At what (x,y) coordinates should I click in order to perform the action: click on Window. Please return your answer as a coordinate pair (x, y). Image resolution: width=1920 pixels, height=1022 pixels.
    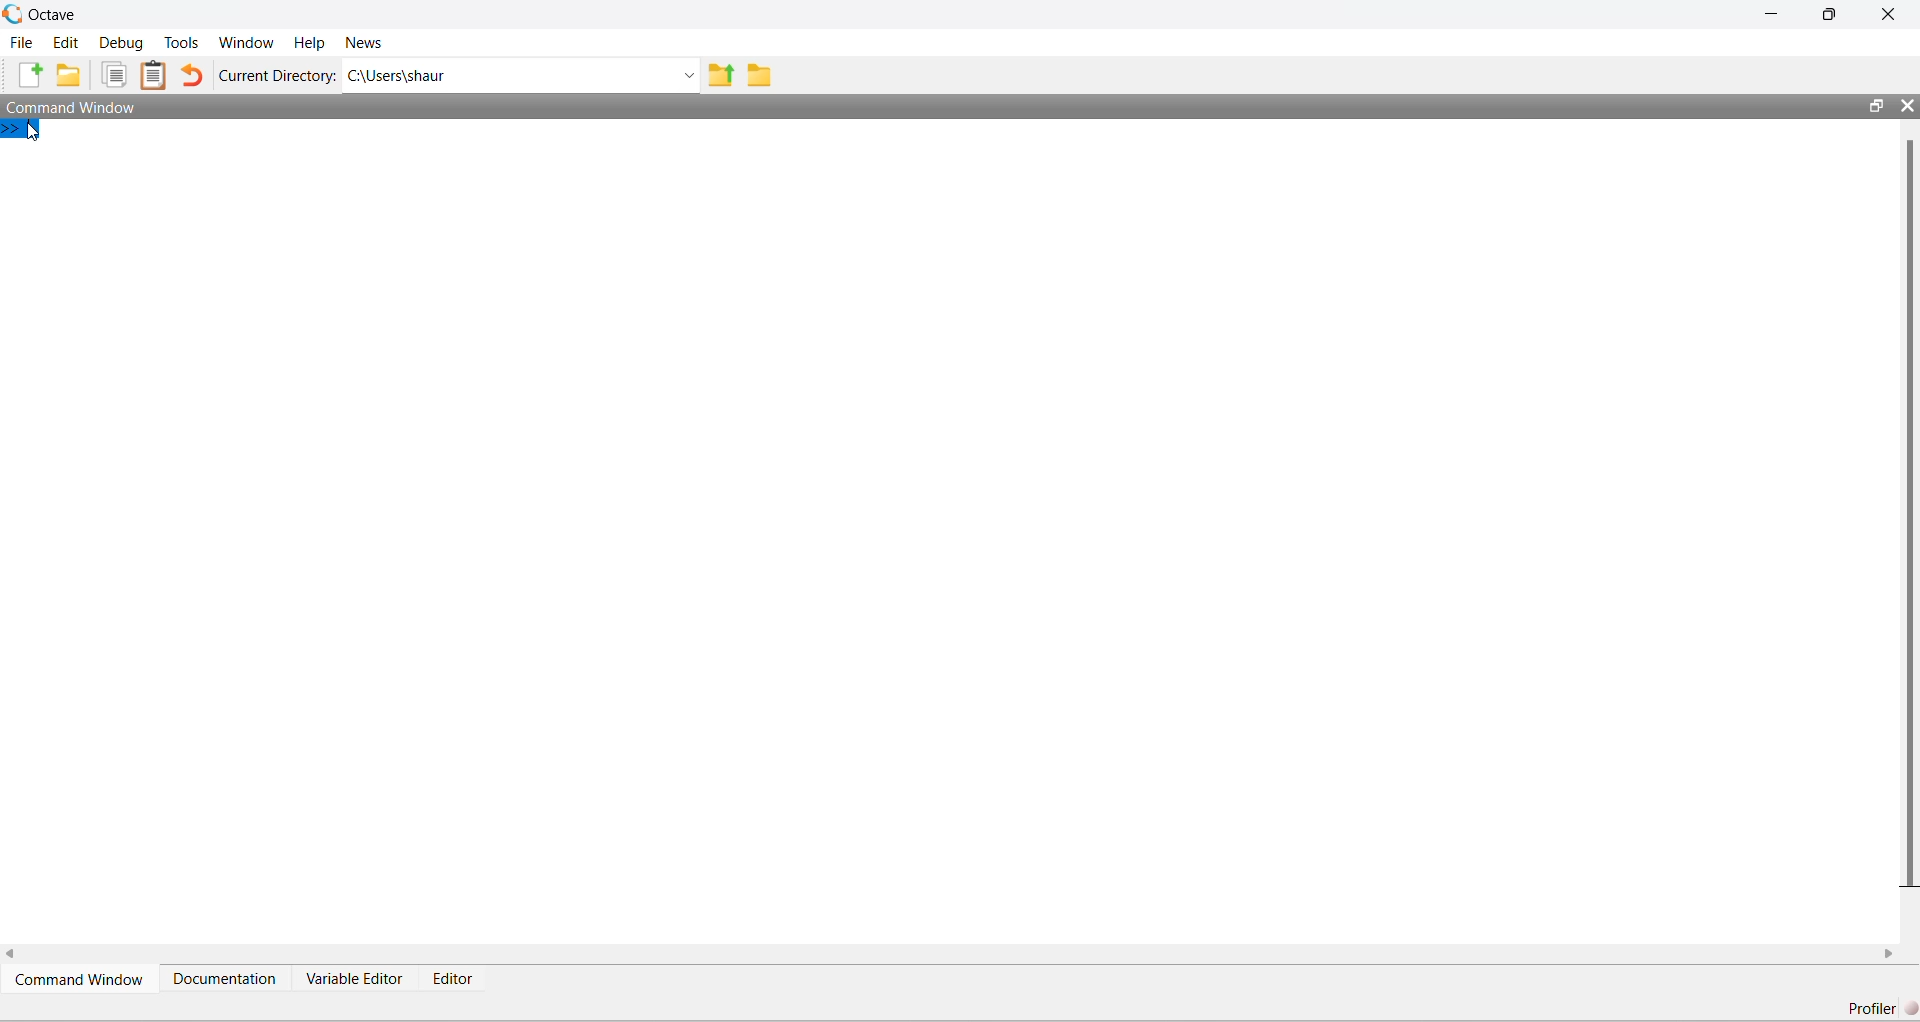
    Looking at the image, I should click on (245, 42).